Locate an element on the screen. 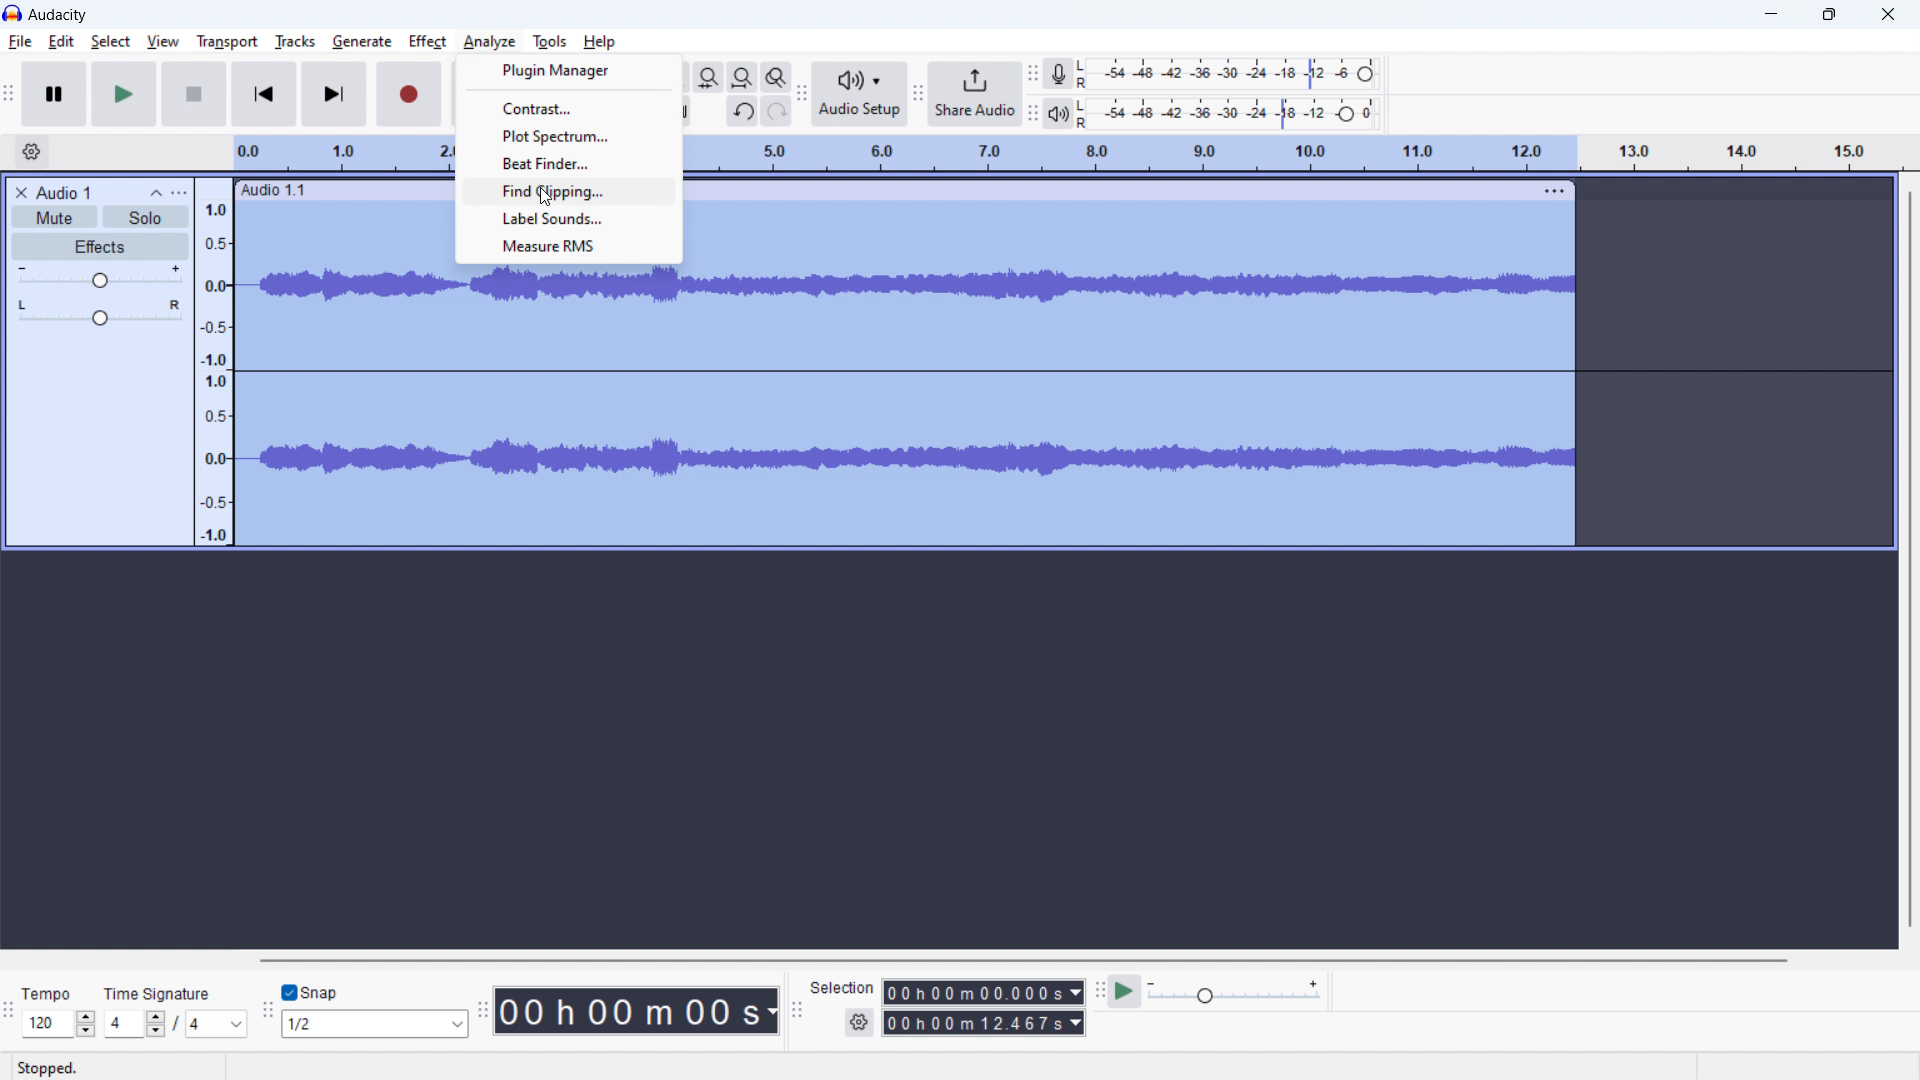  transport is located at coordinates (228, 42).